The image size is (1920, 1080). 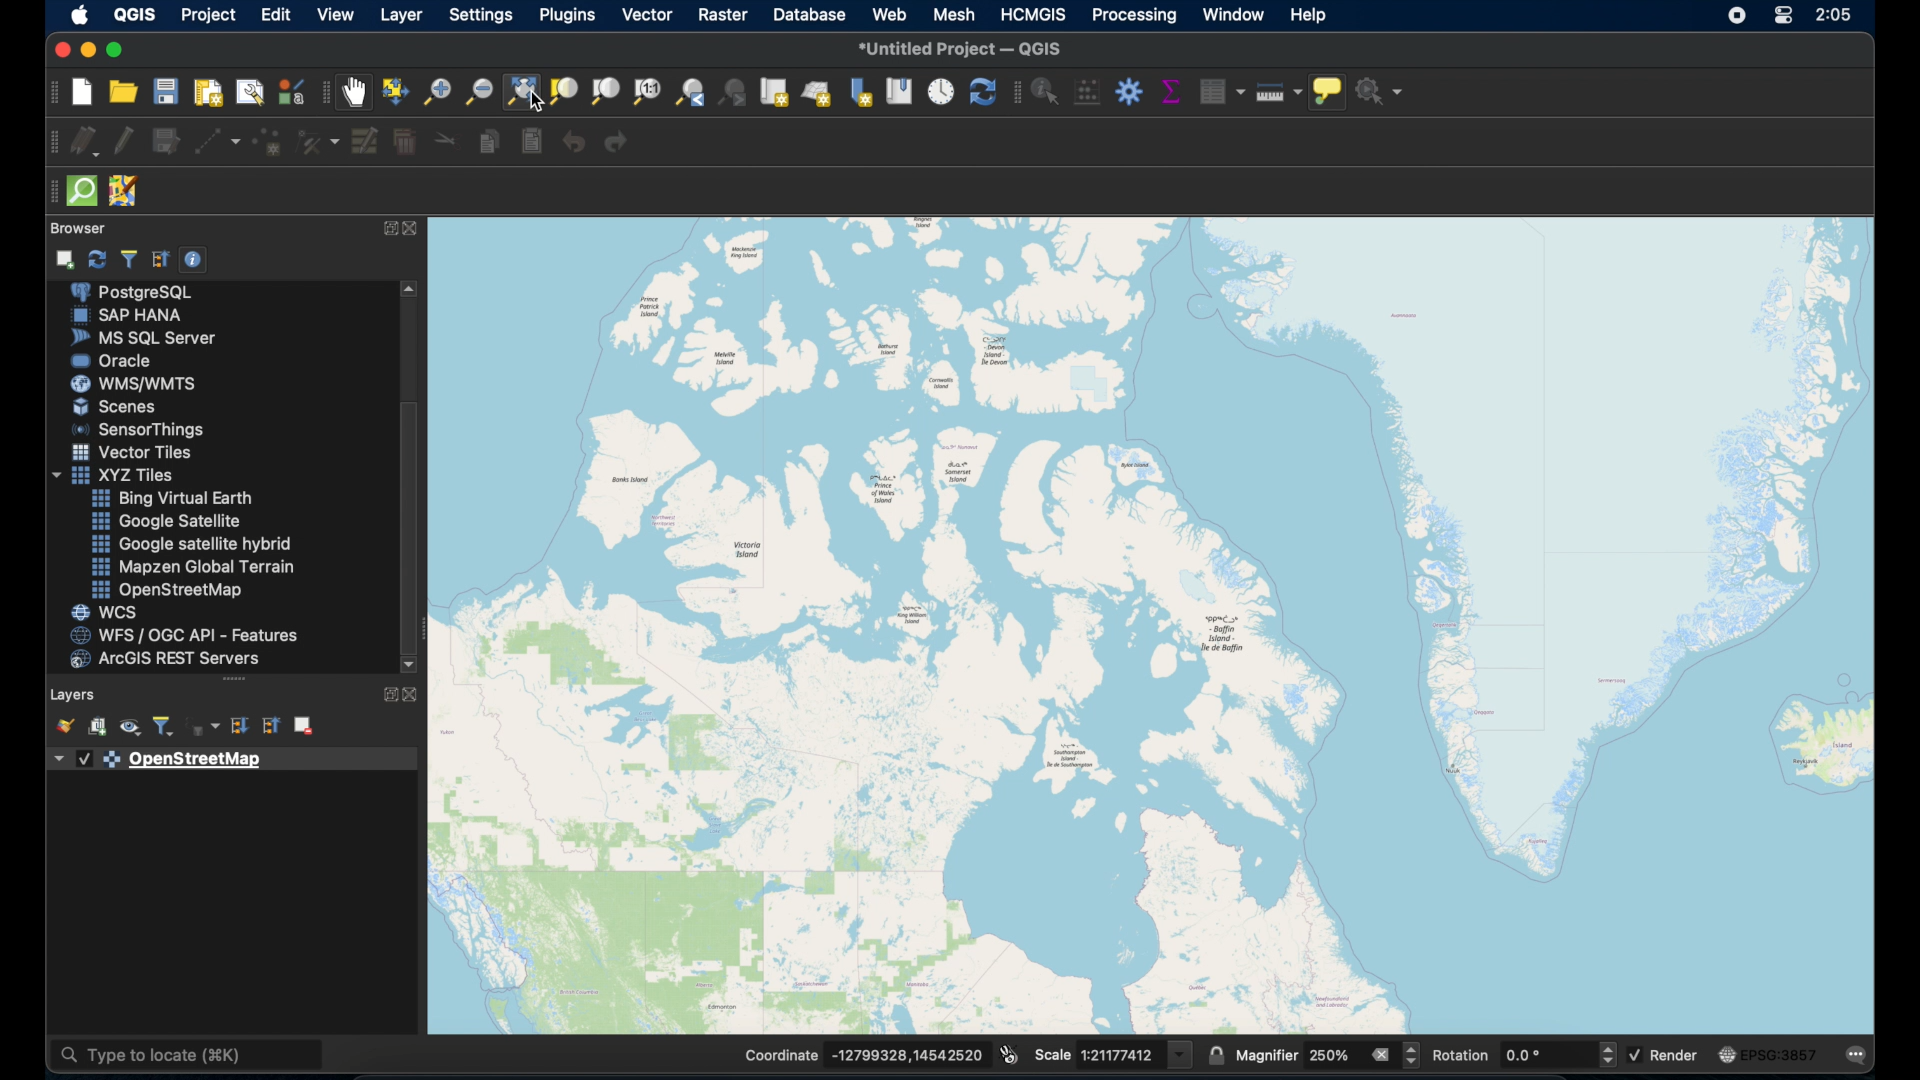 What do you see at coordinates (412, 230) in the screenshot?
I see `close` at bounding box center [412, 230].